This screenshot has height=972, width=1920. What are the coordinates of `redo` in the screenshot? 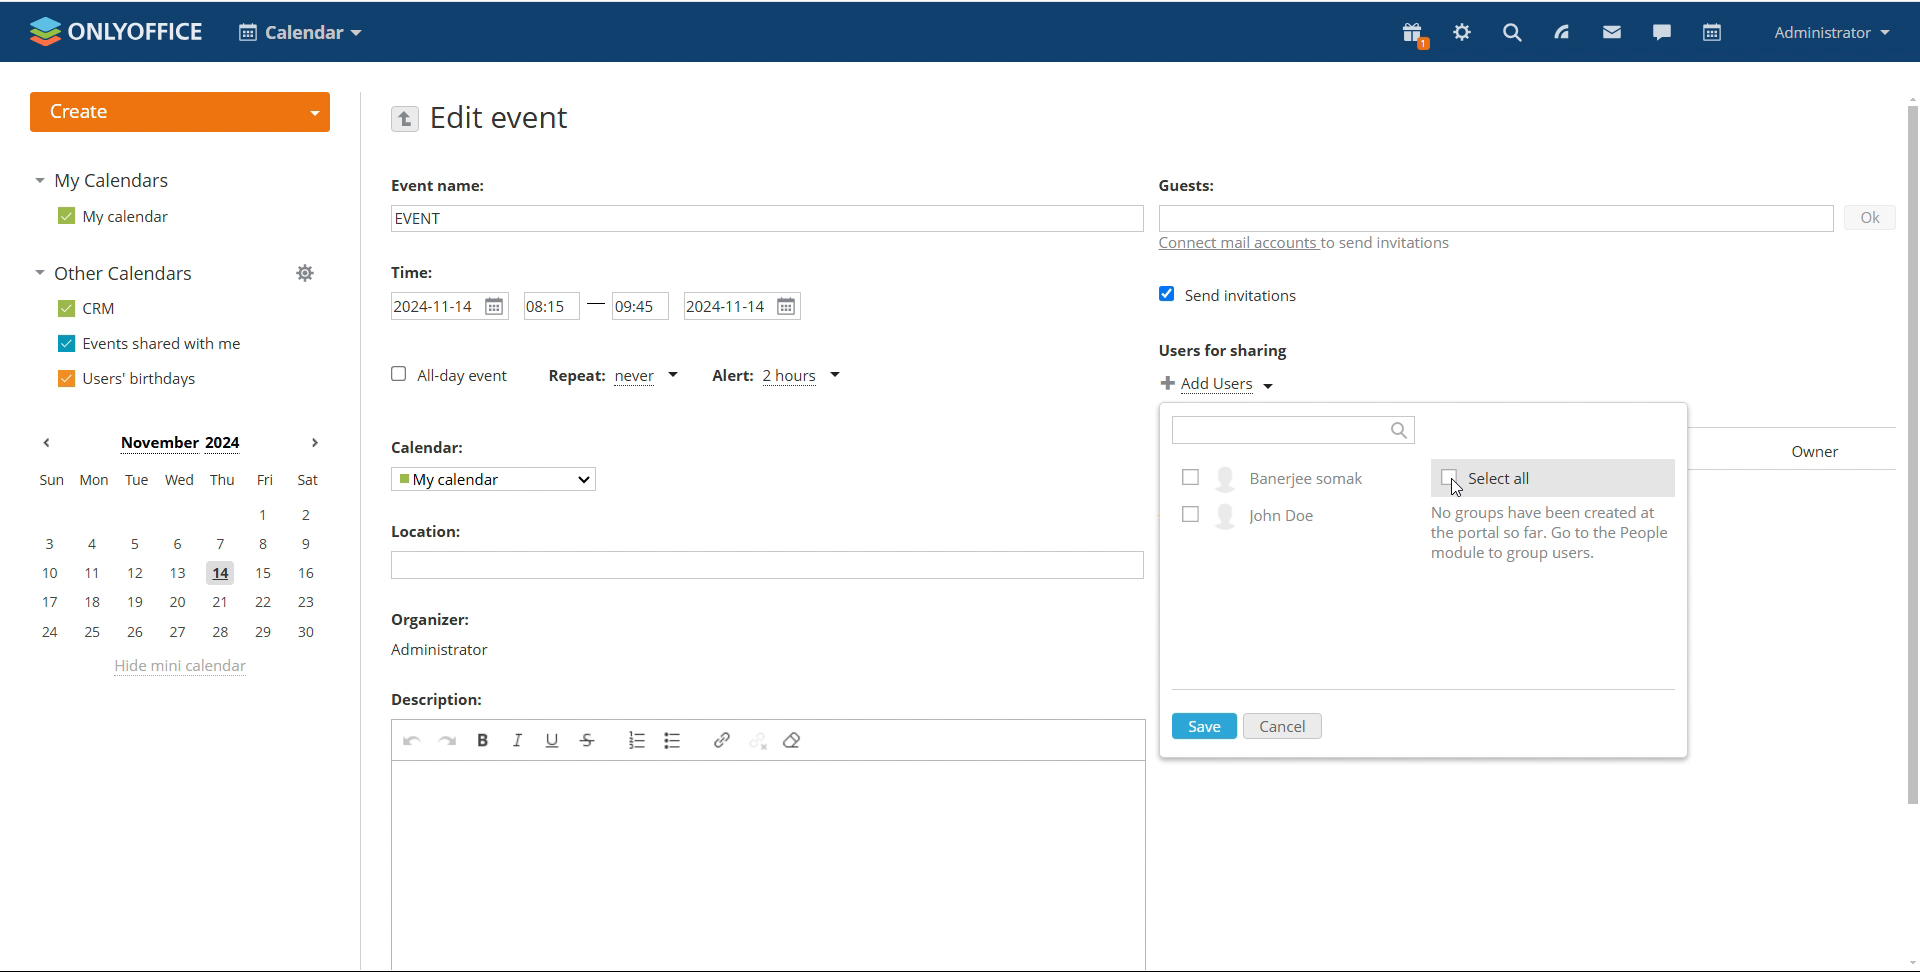 It's located at (450, 739).